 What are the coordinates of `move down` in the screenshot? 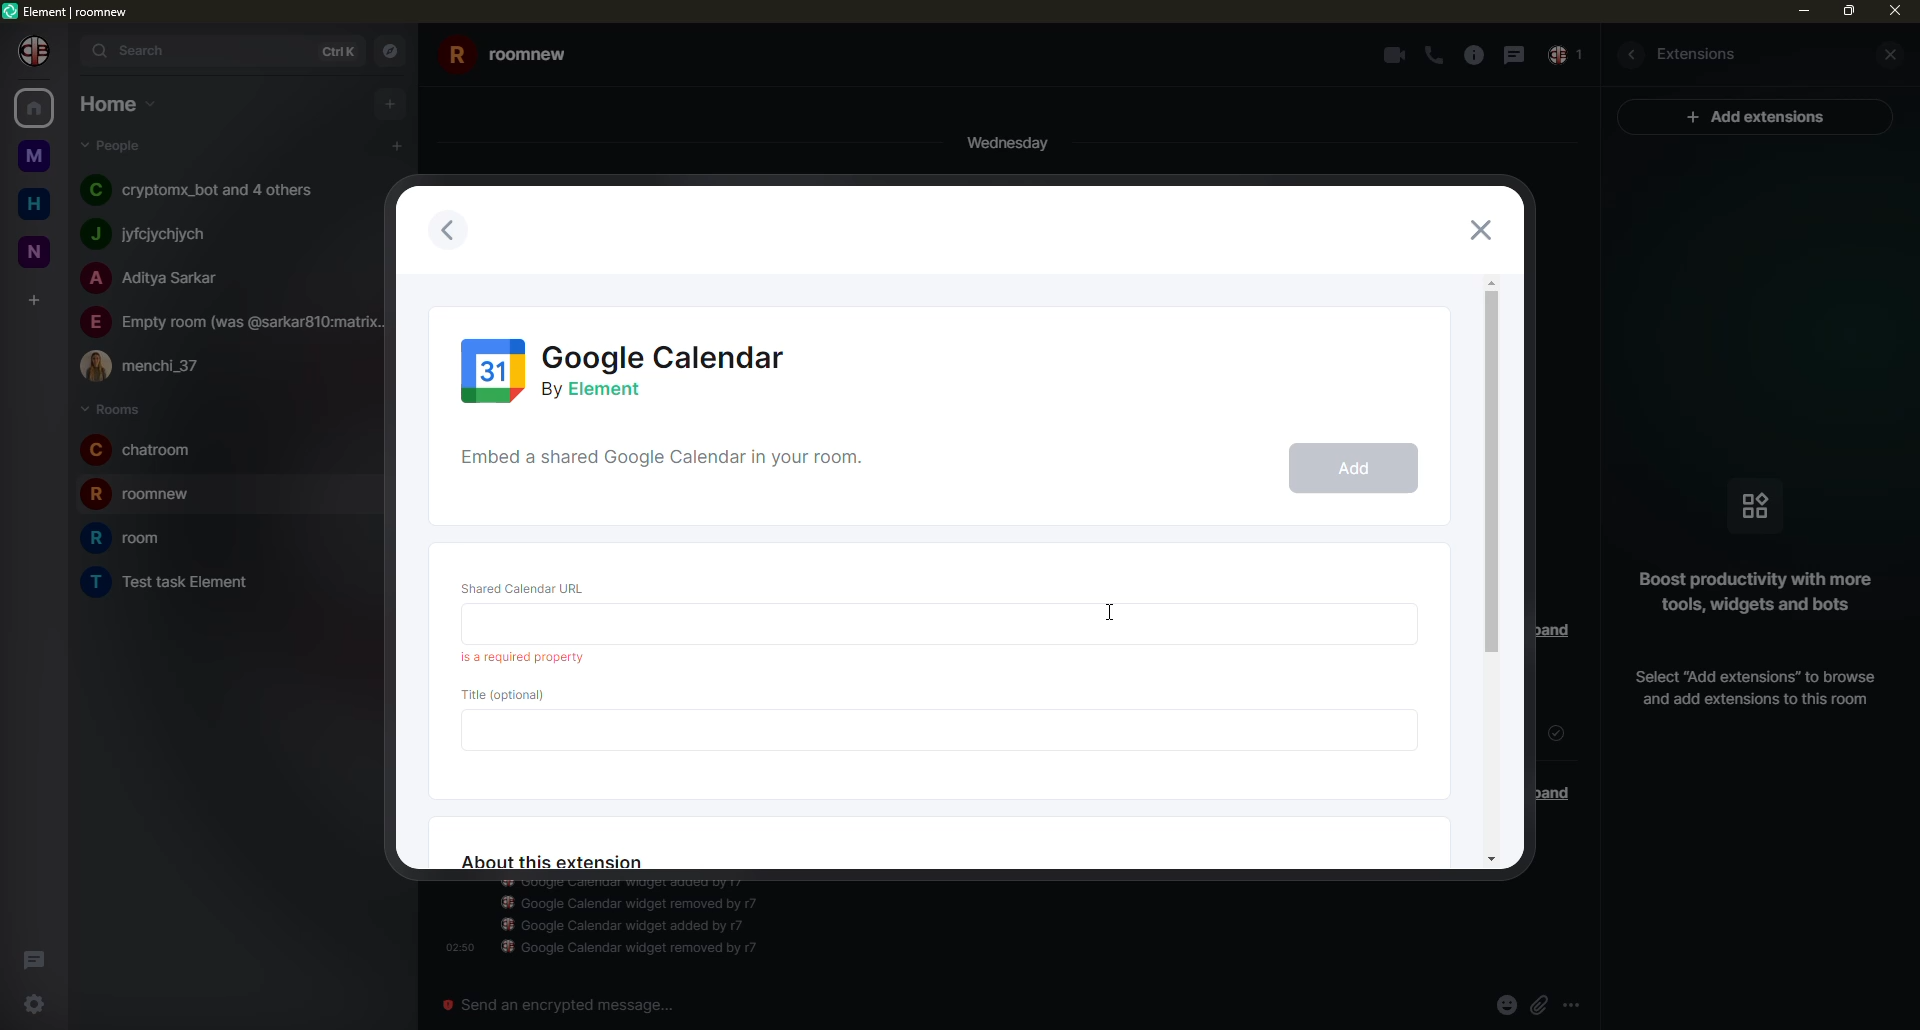 It's located at (1490, 856).